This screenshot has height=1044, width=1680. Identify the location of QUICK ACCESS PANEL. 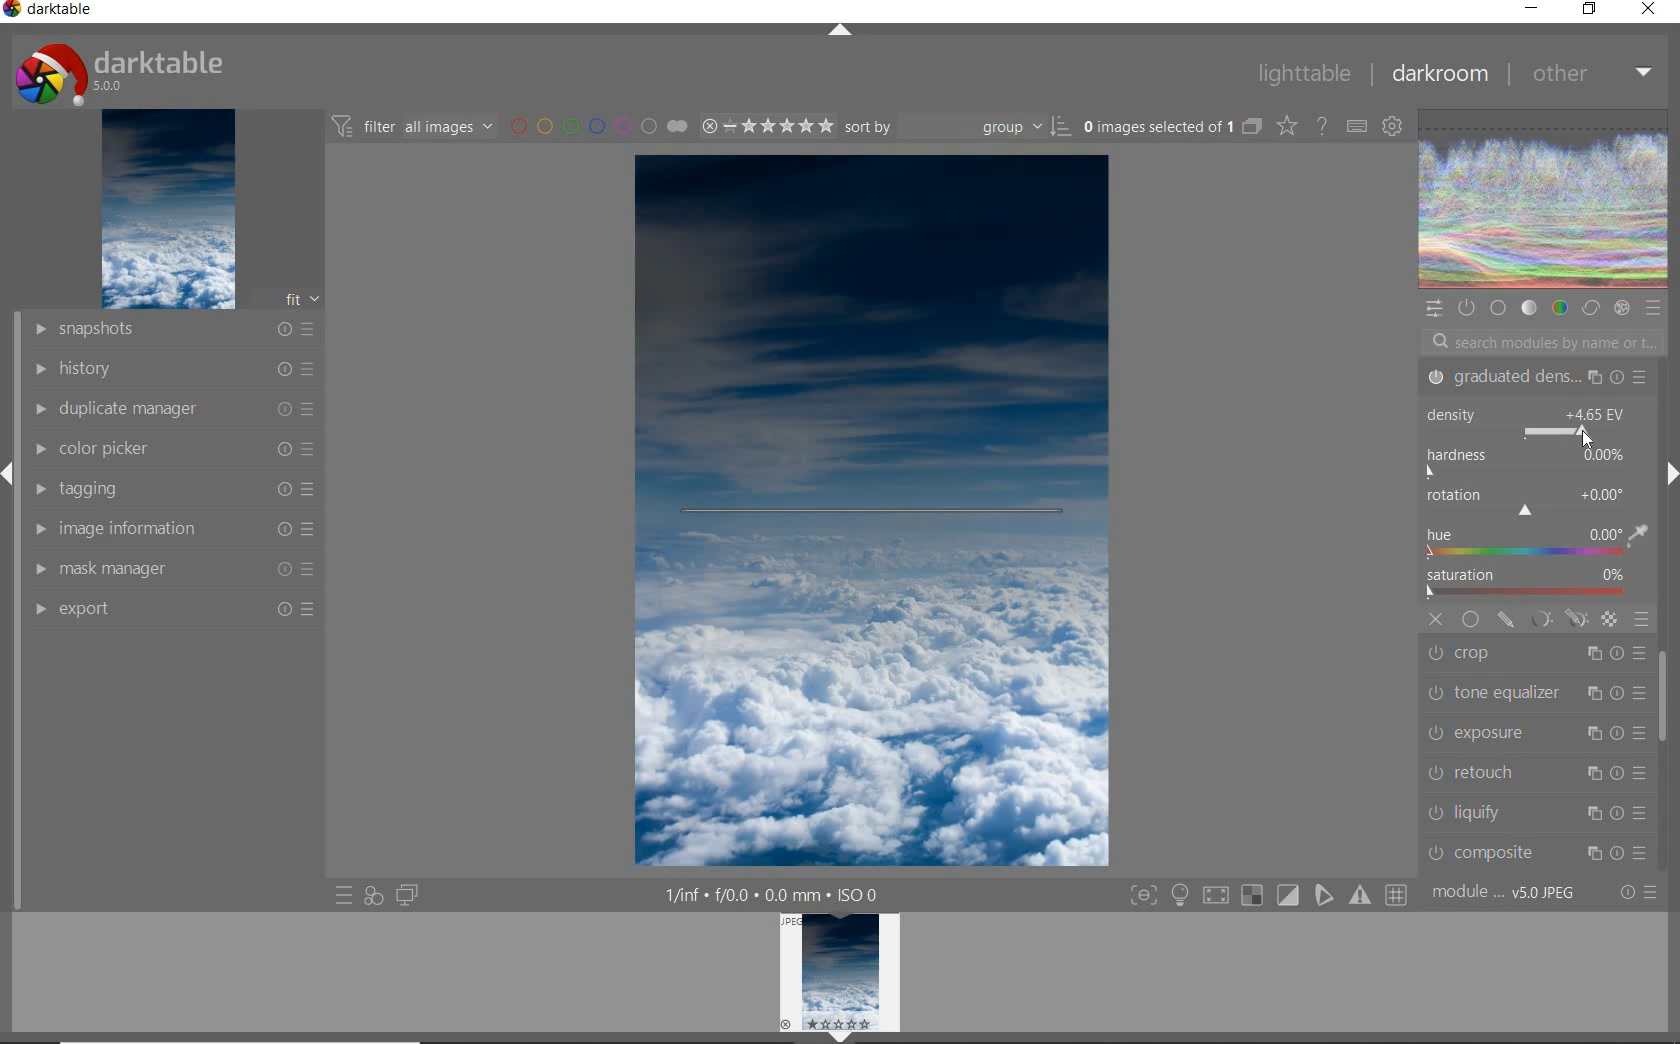
(1433, 306).